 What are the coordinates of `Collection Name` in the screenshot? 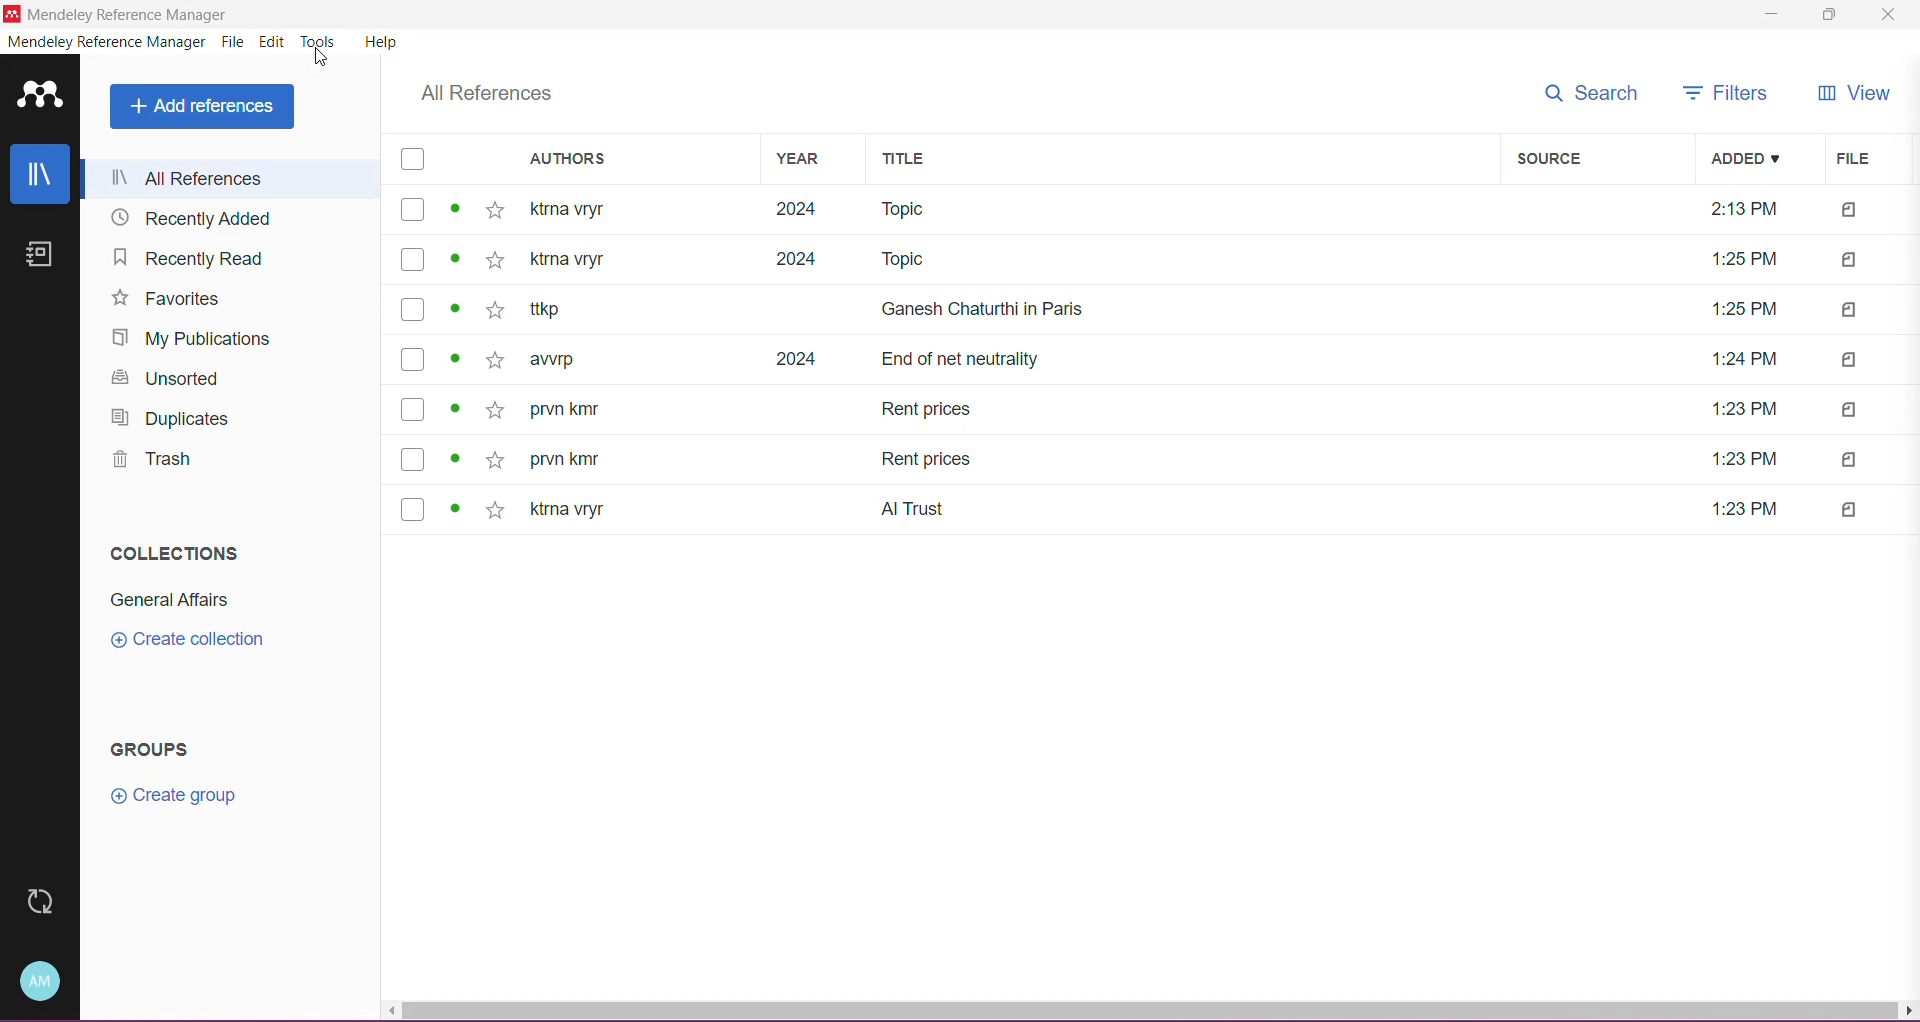 It's located at (168, 602).